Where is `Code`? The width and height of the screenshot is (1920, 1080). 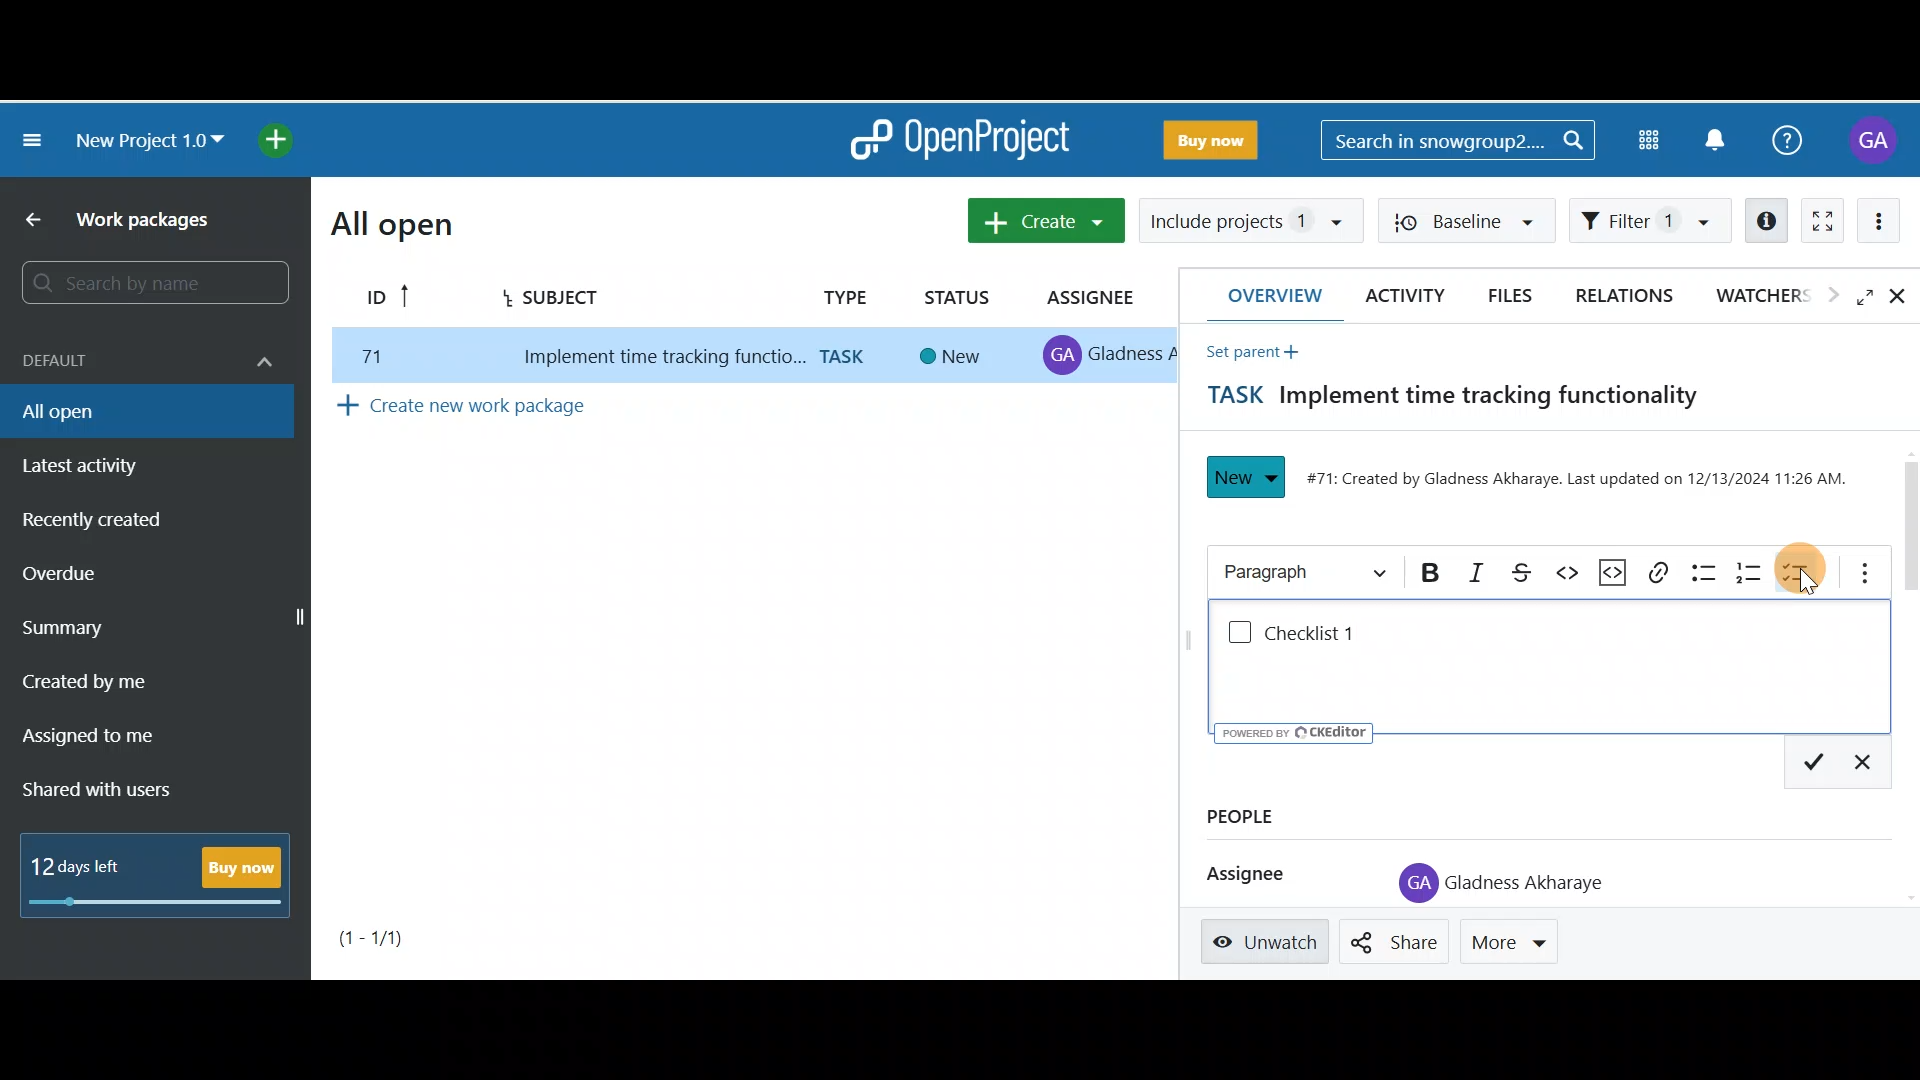
Code is located at coordinates (1573, 573).